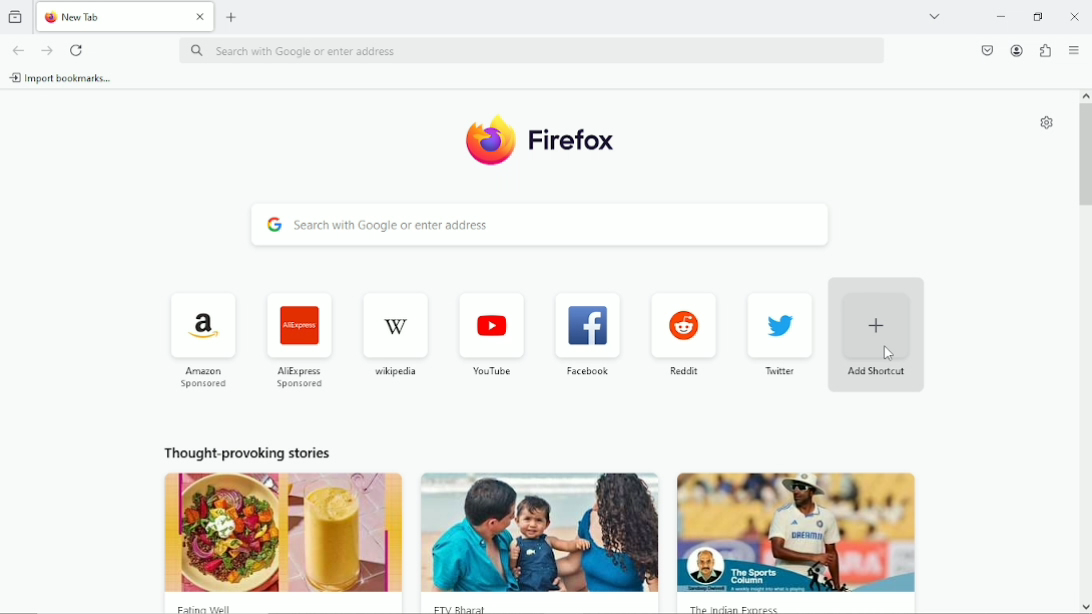 The image size is (1092, 614). Describe the element at coordinates (232, 16) in the screenshot. I see `new tab` at that location.